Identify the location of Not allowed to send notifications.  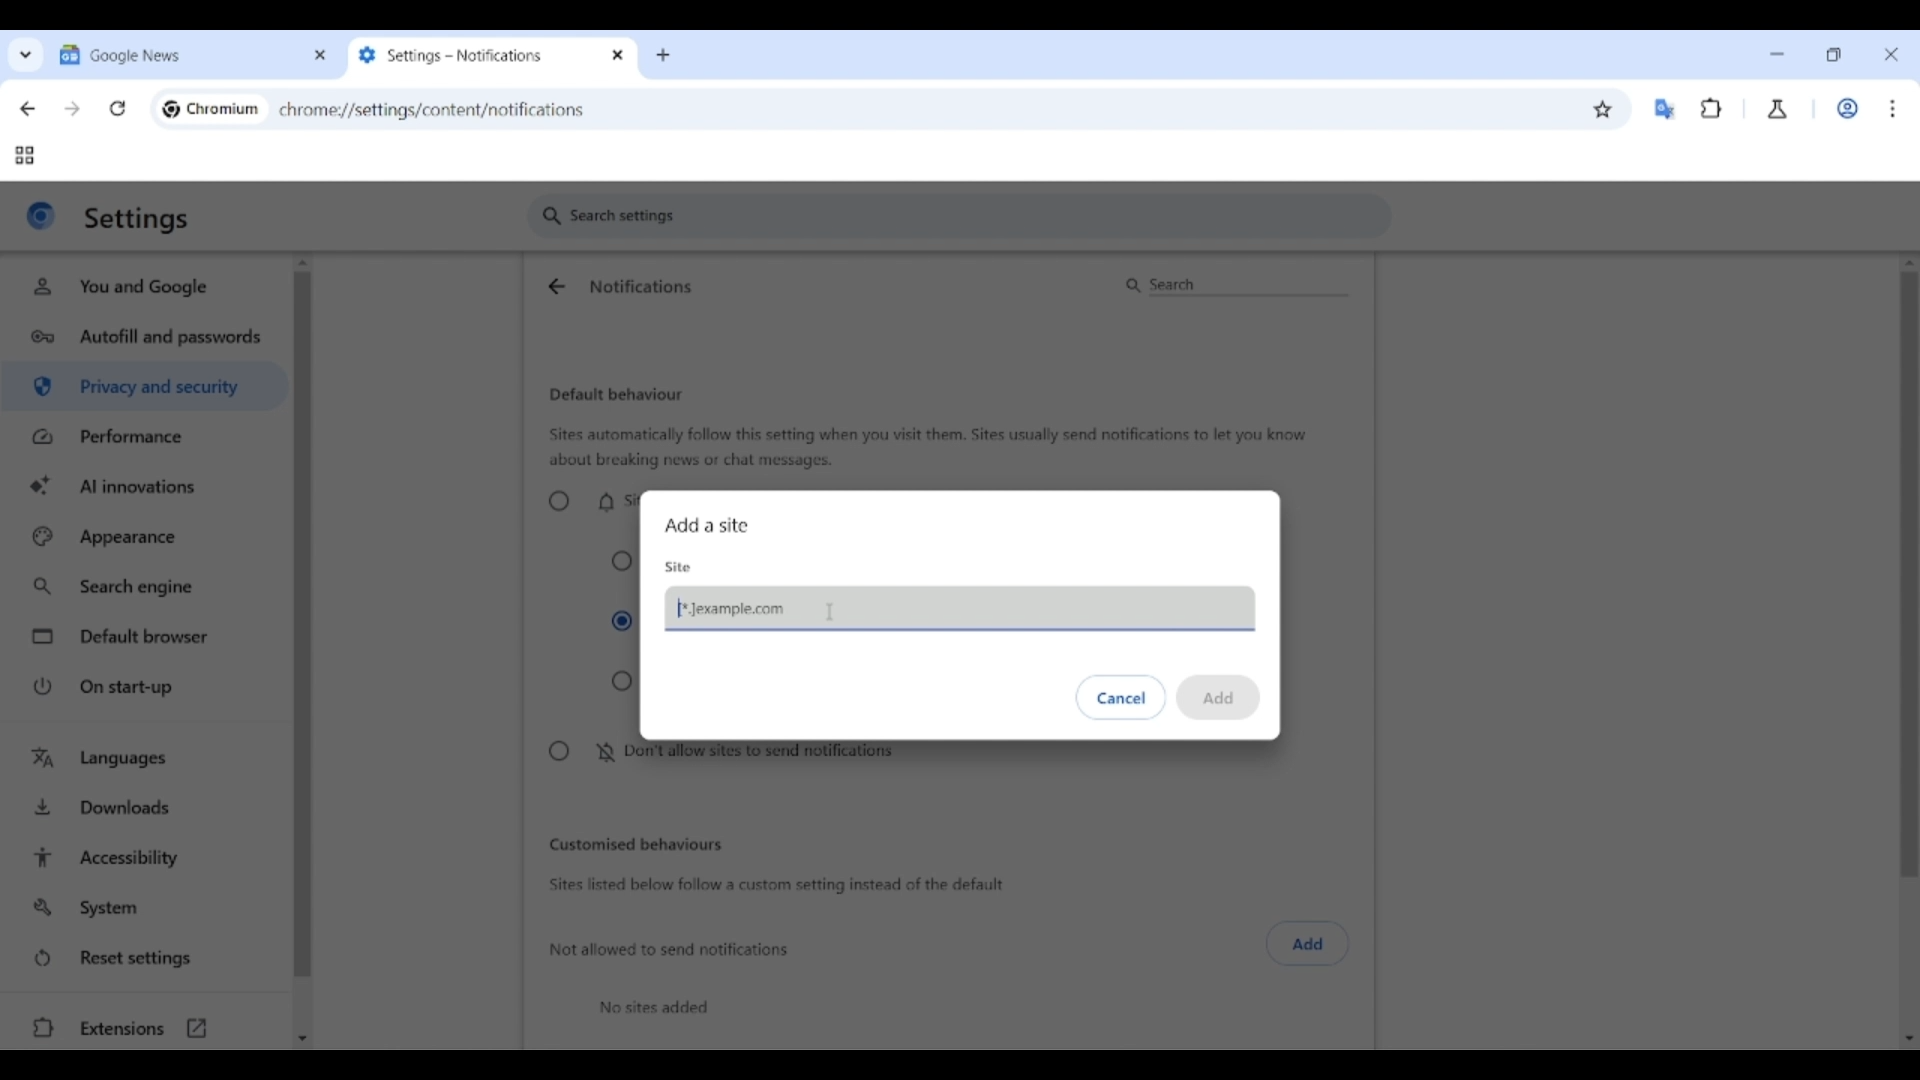
(671, 950).